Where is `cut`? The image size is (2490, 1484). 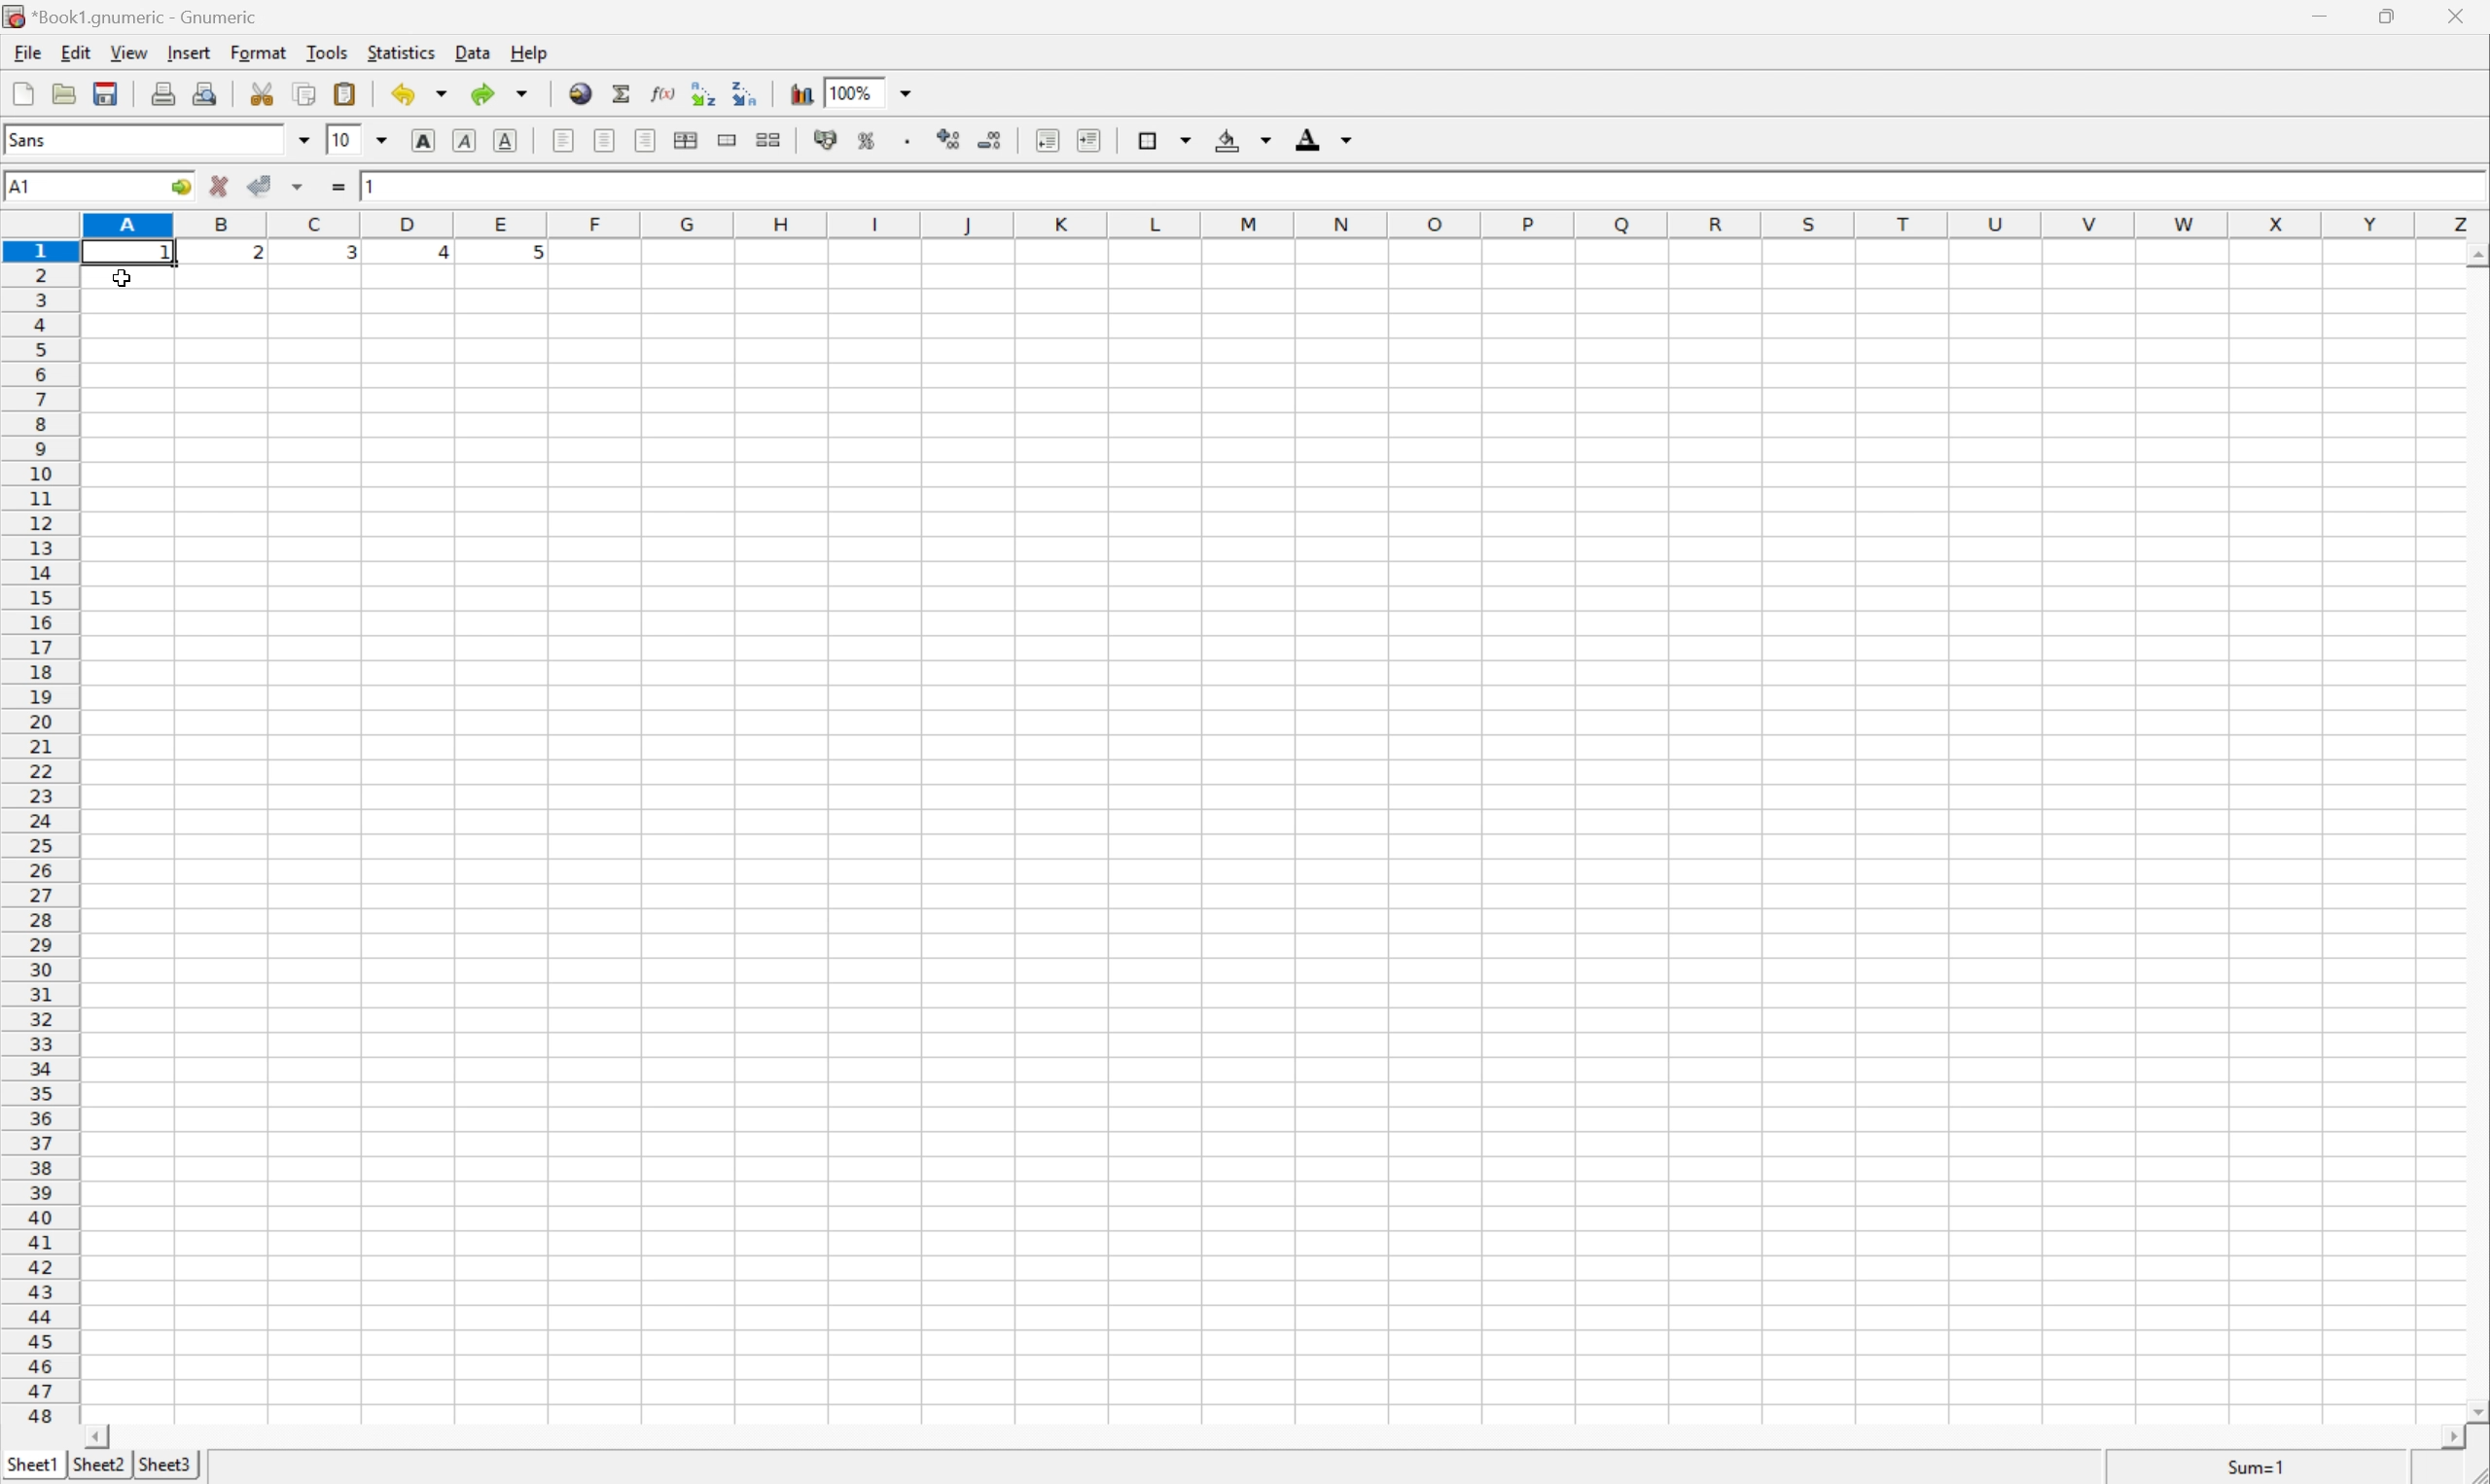
cut is located at coordinates (260, 92).